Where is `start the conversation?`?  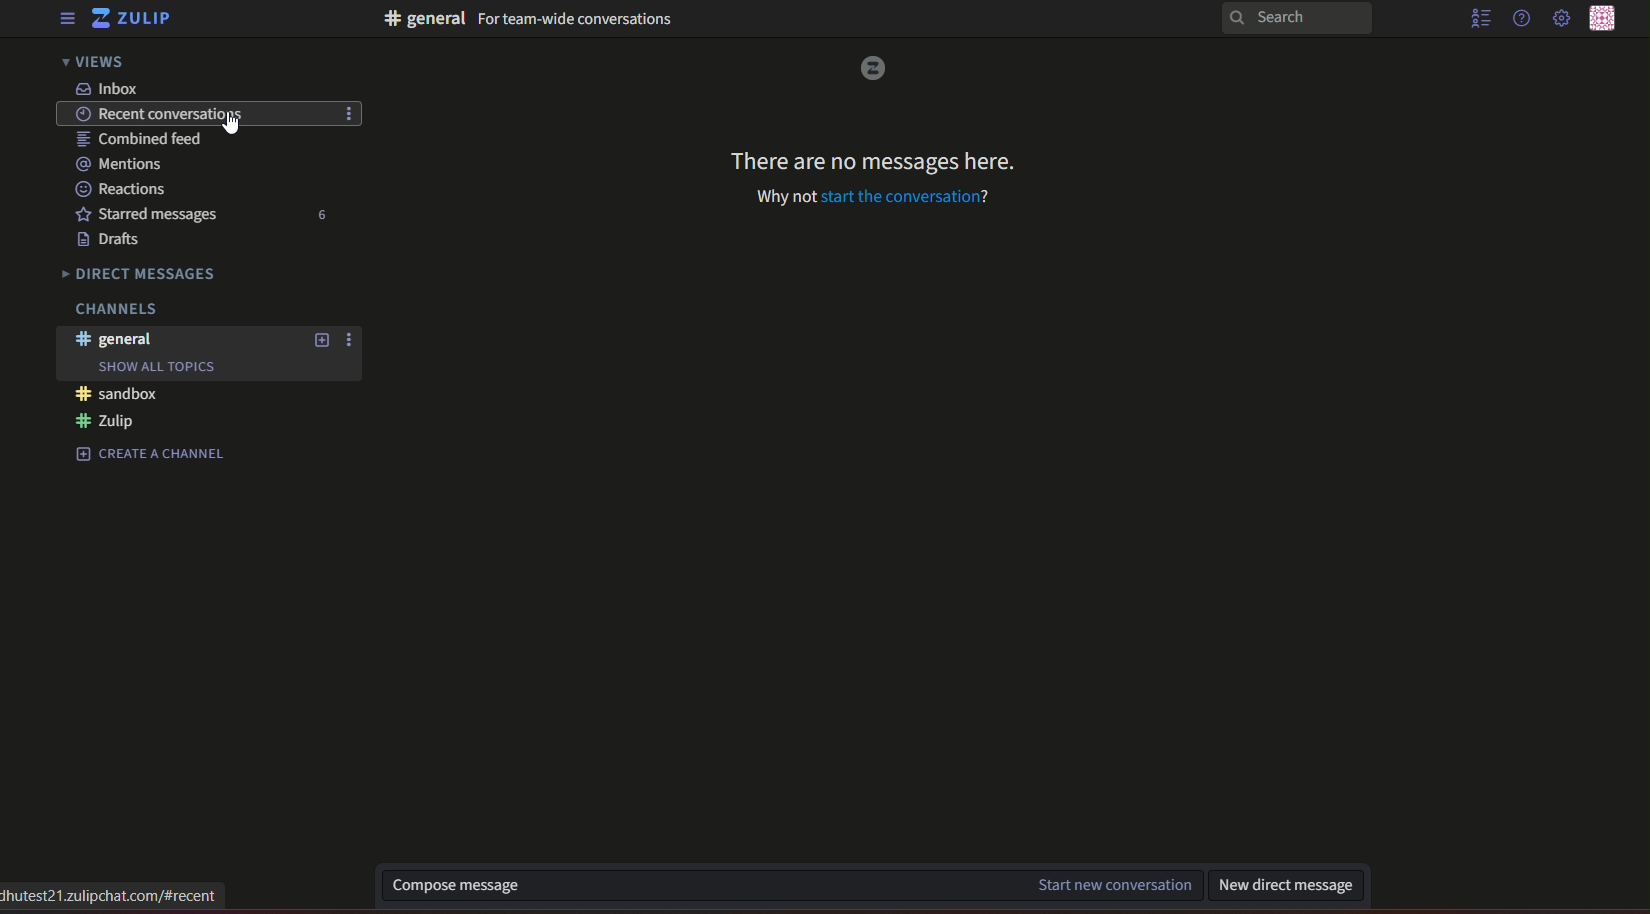
start the conversation? is located at coordinates (908, 196).